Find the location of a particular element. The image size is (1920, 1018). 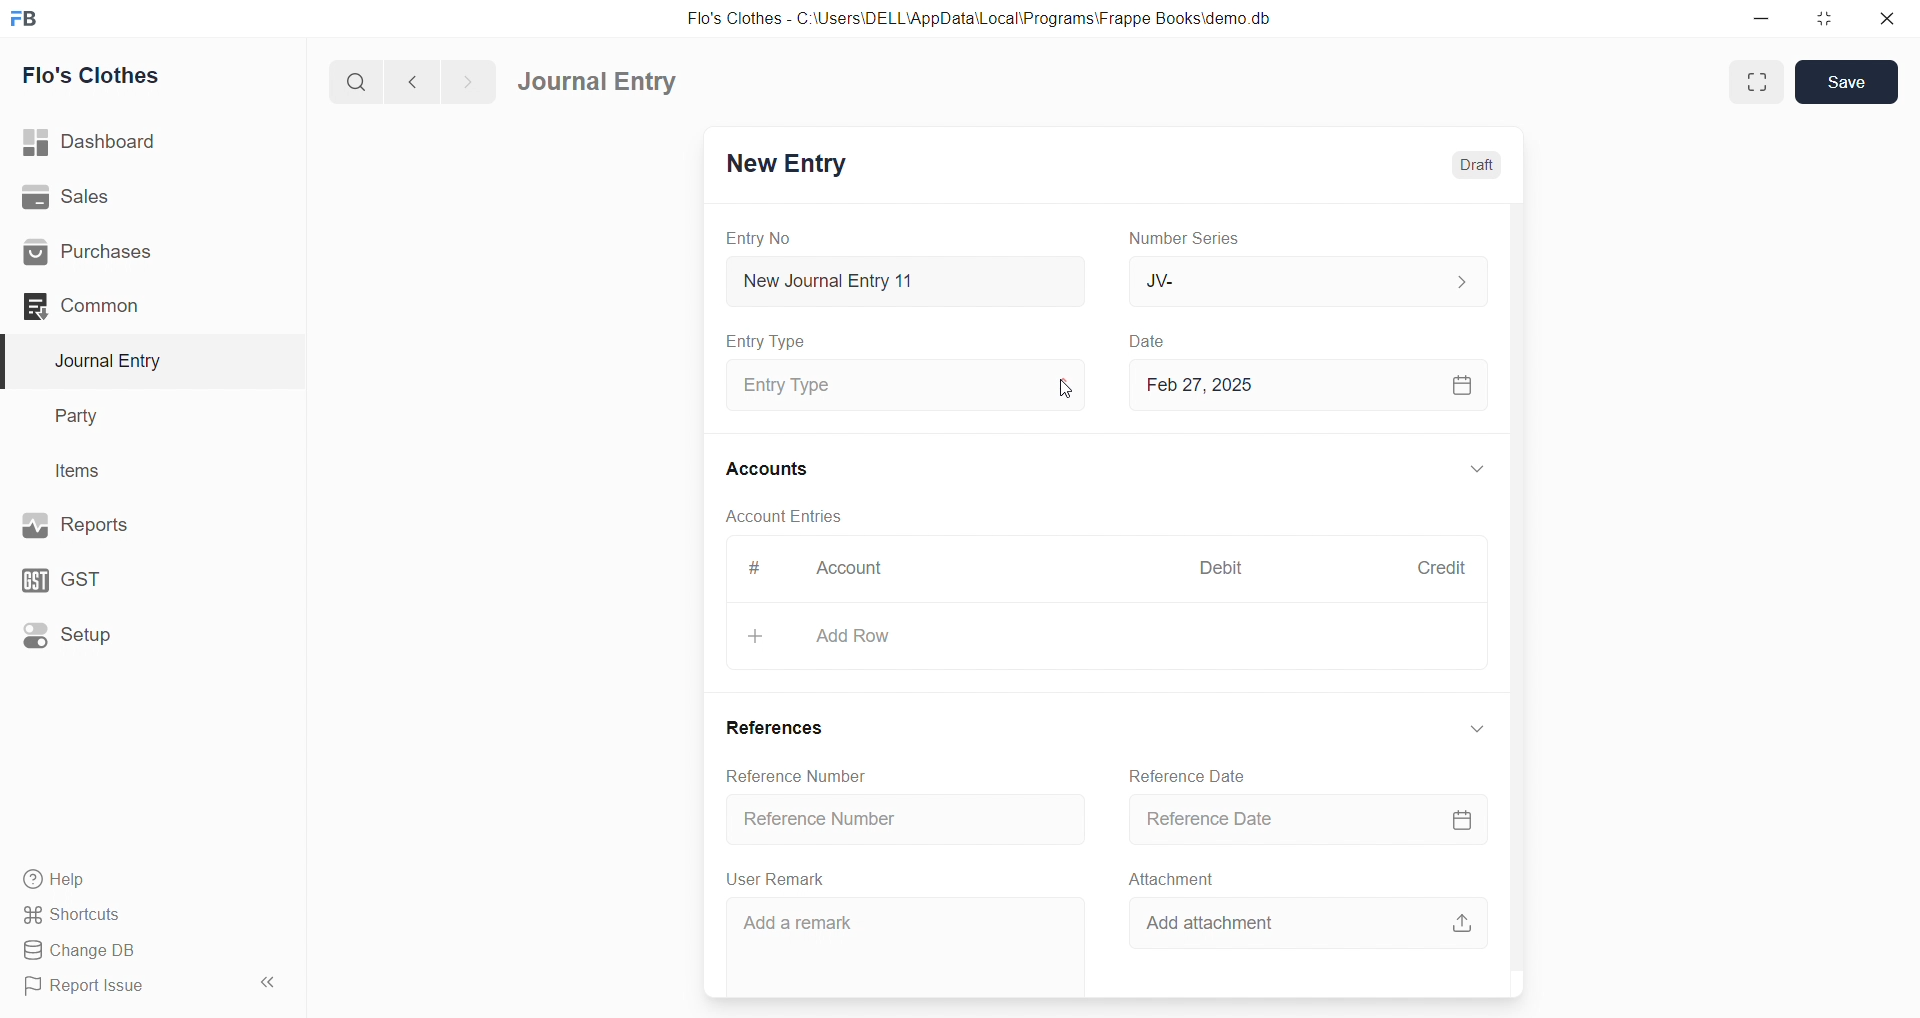

Number Series is located at coordinates (1193, 239).